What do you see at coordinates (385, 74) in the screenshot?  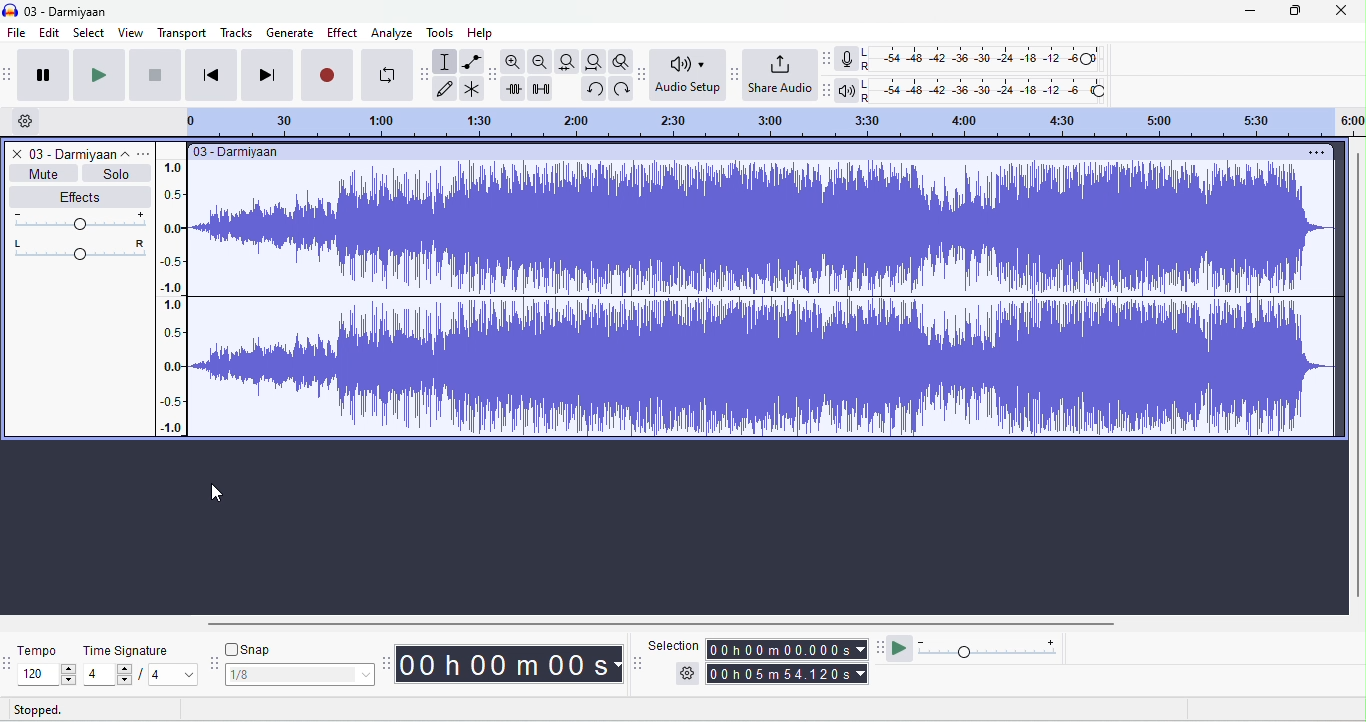 I see `loop` at bounding box center [385, 74].